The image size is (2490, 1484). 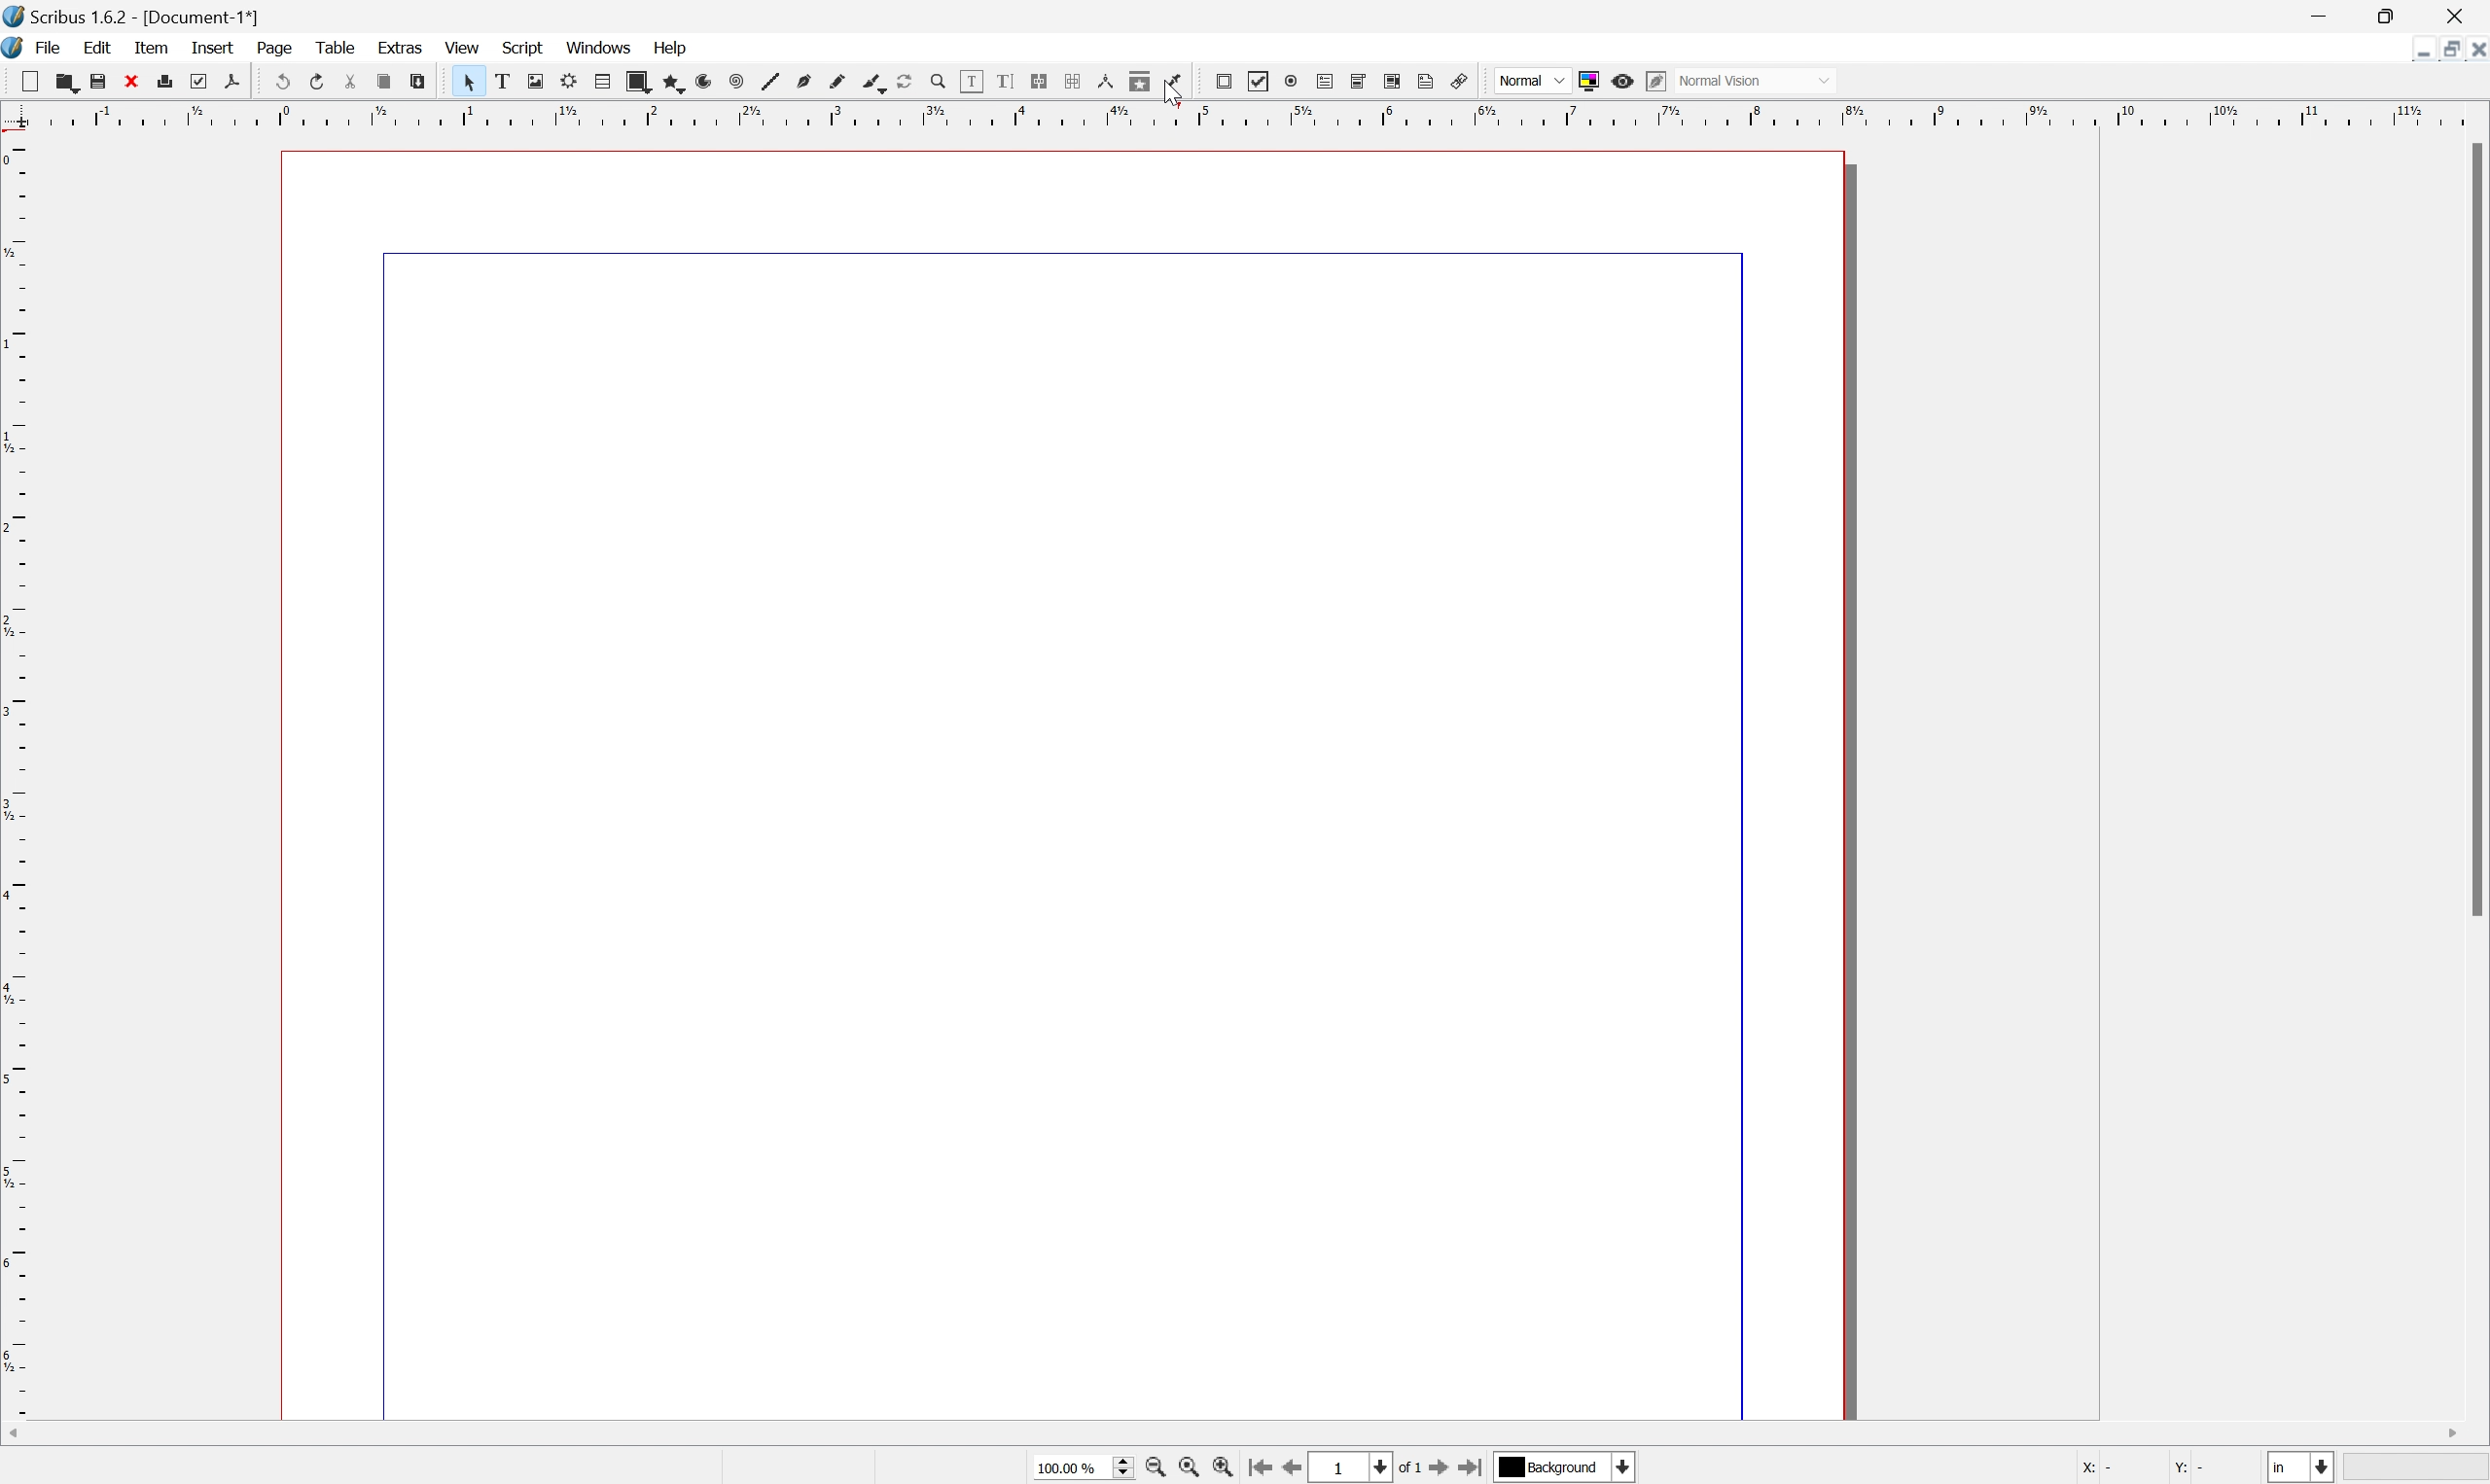 I want to click on PDF combo box, so click(x=1357, y=81).